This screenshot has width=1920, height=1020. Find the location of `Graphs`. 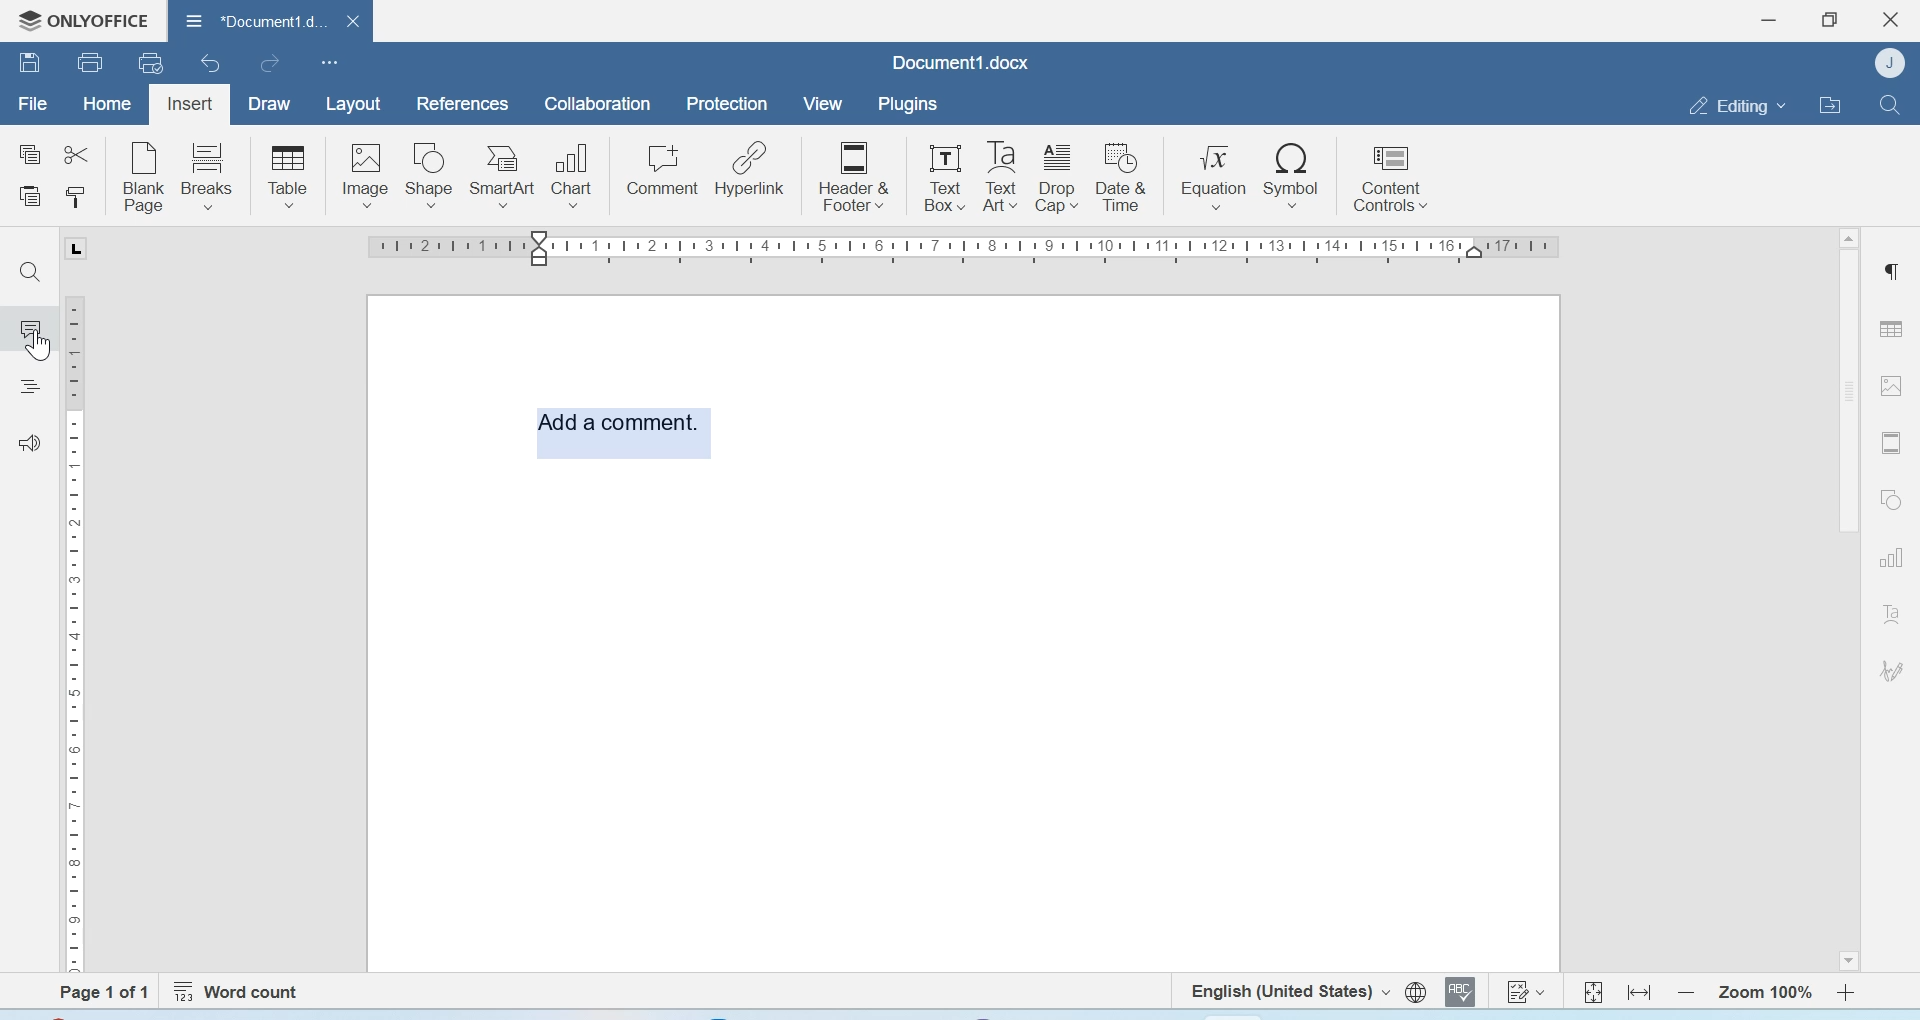

Graphs is located at coordinates (1891, 558).